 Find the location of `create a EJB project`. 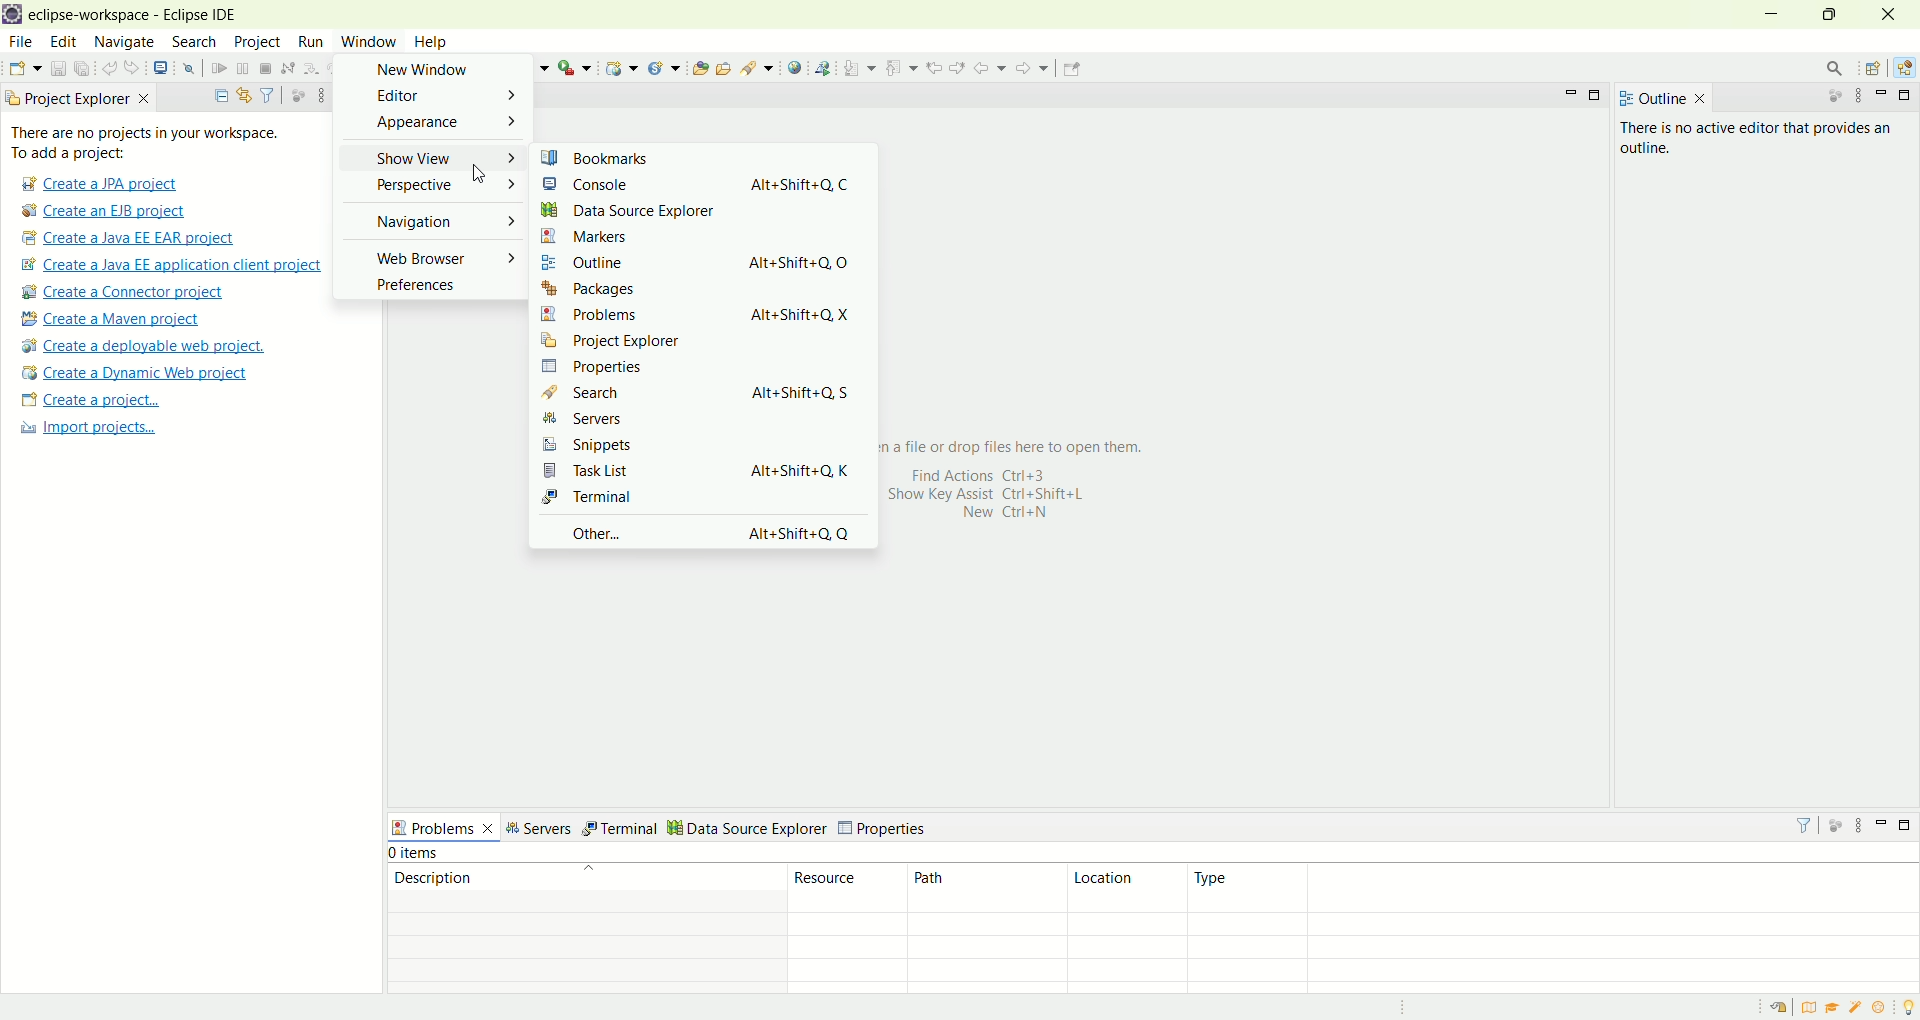

create a EJB project is located at coordinates (108, 211).